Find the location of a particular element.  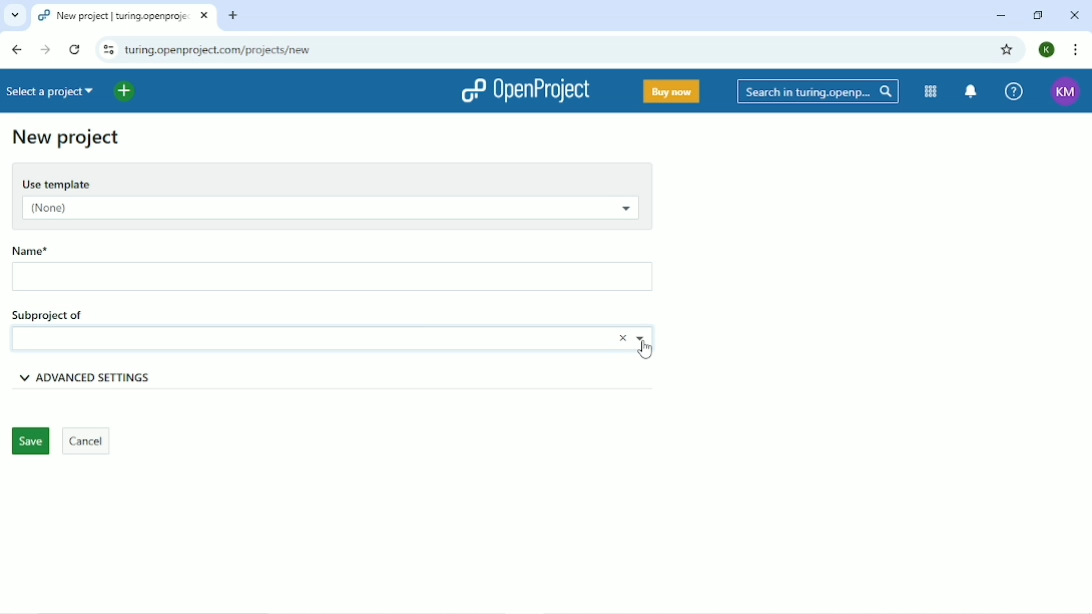

Reload this page is located at coordinates (74, 49).